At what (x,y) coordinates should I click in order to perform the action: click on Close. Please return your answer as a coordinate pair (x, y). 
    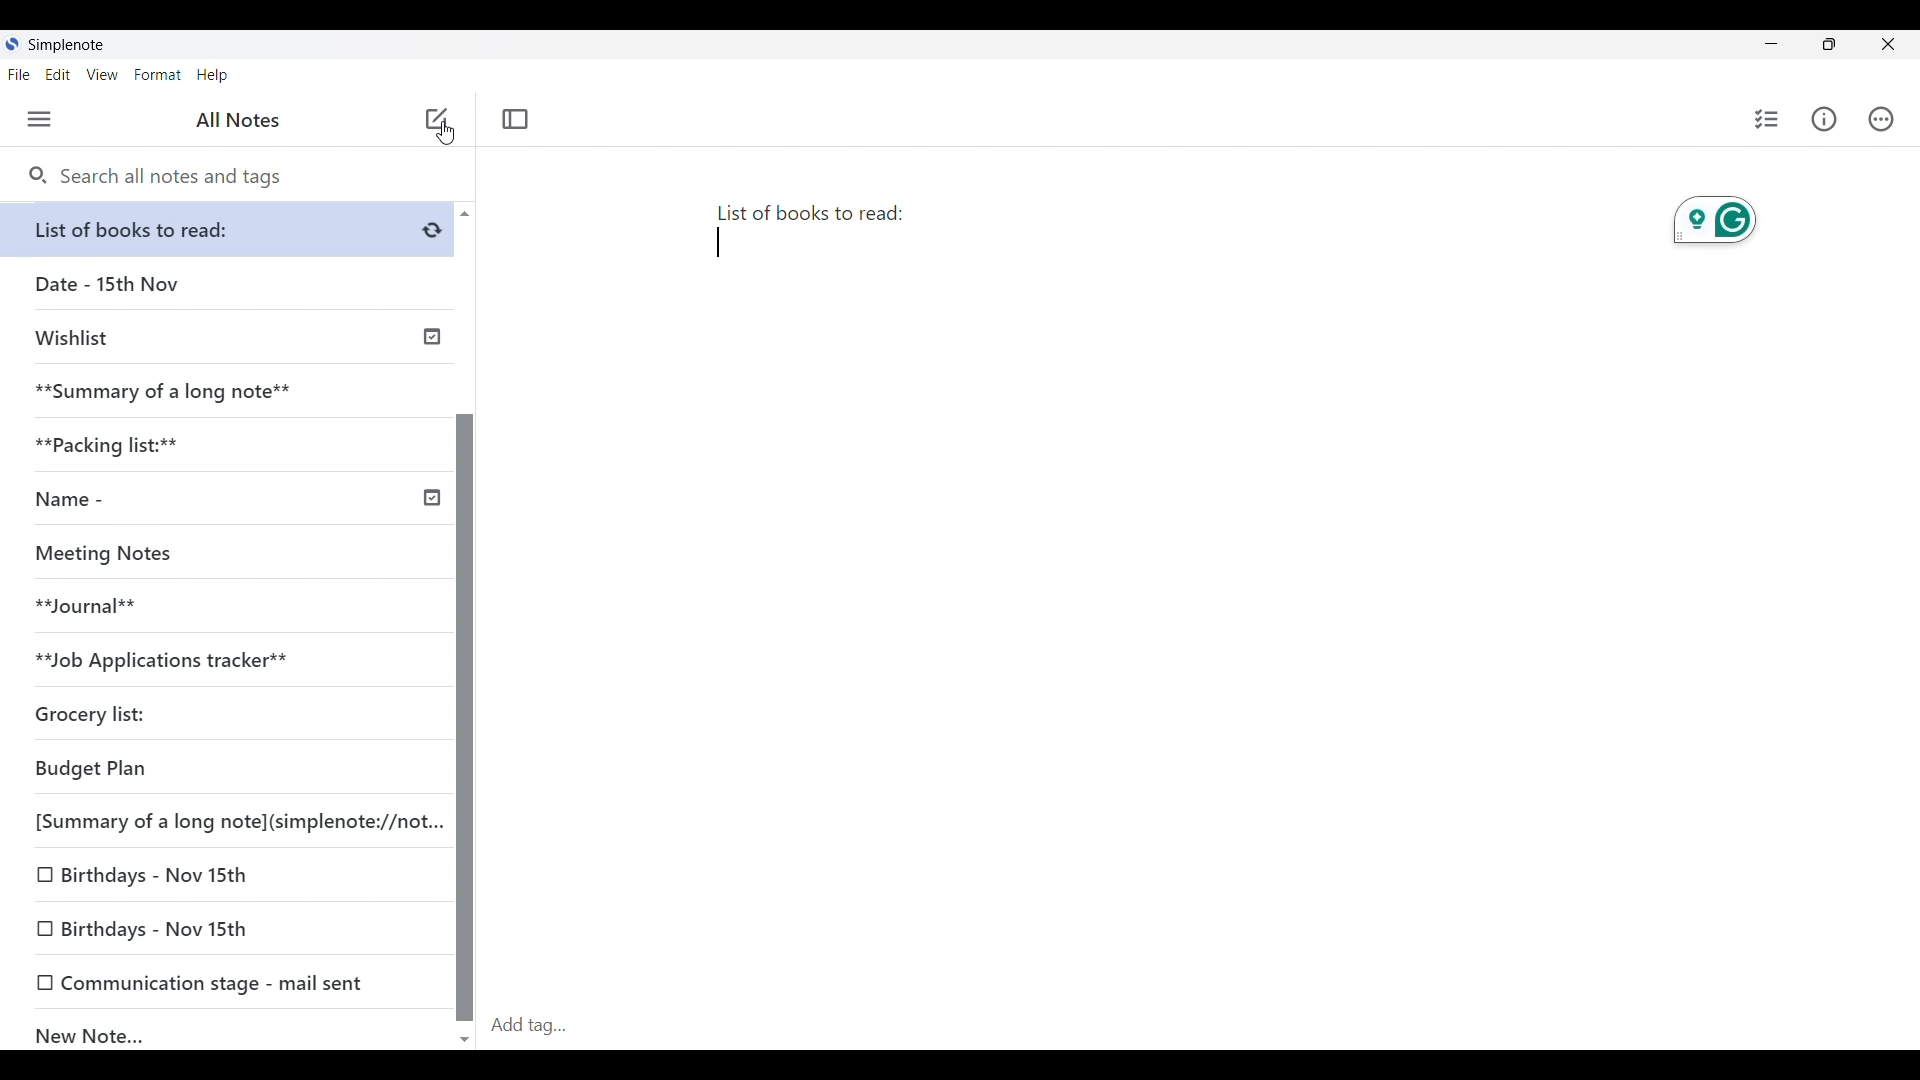
    Looking at the image, I should click on (1889, 45).